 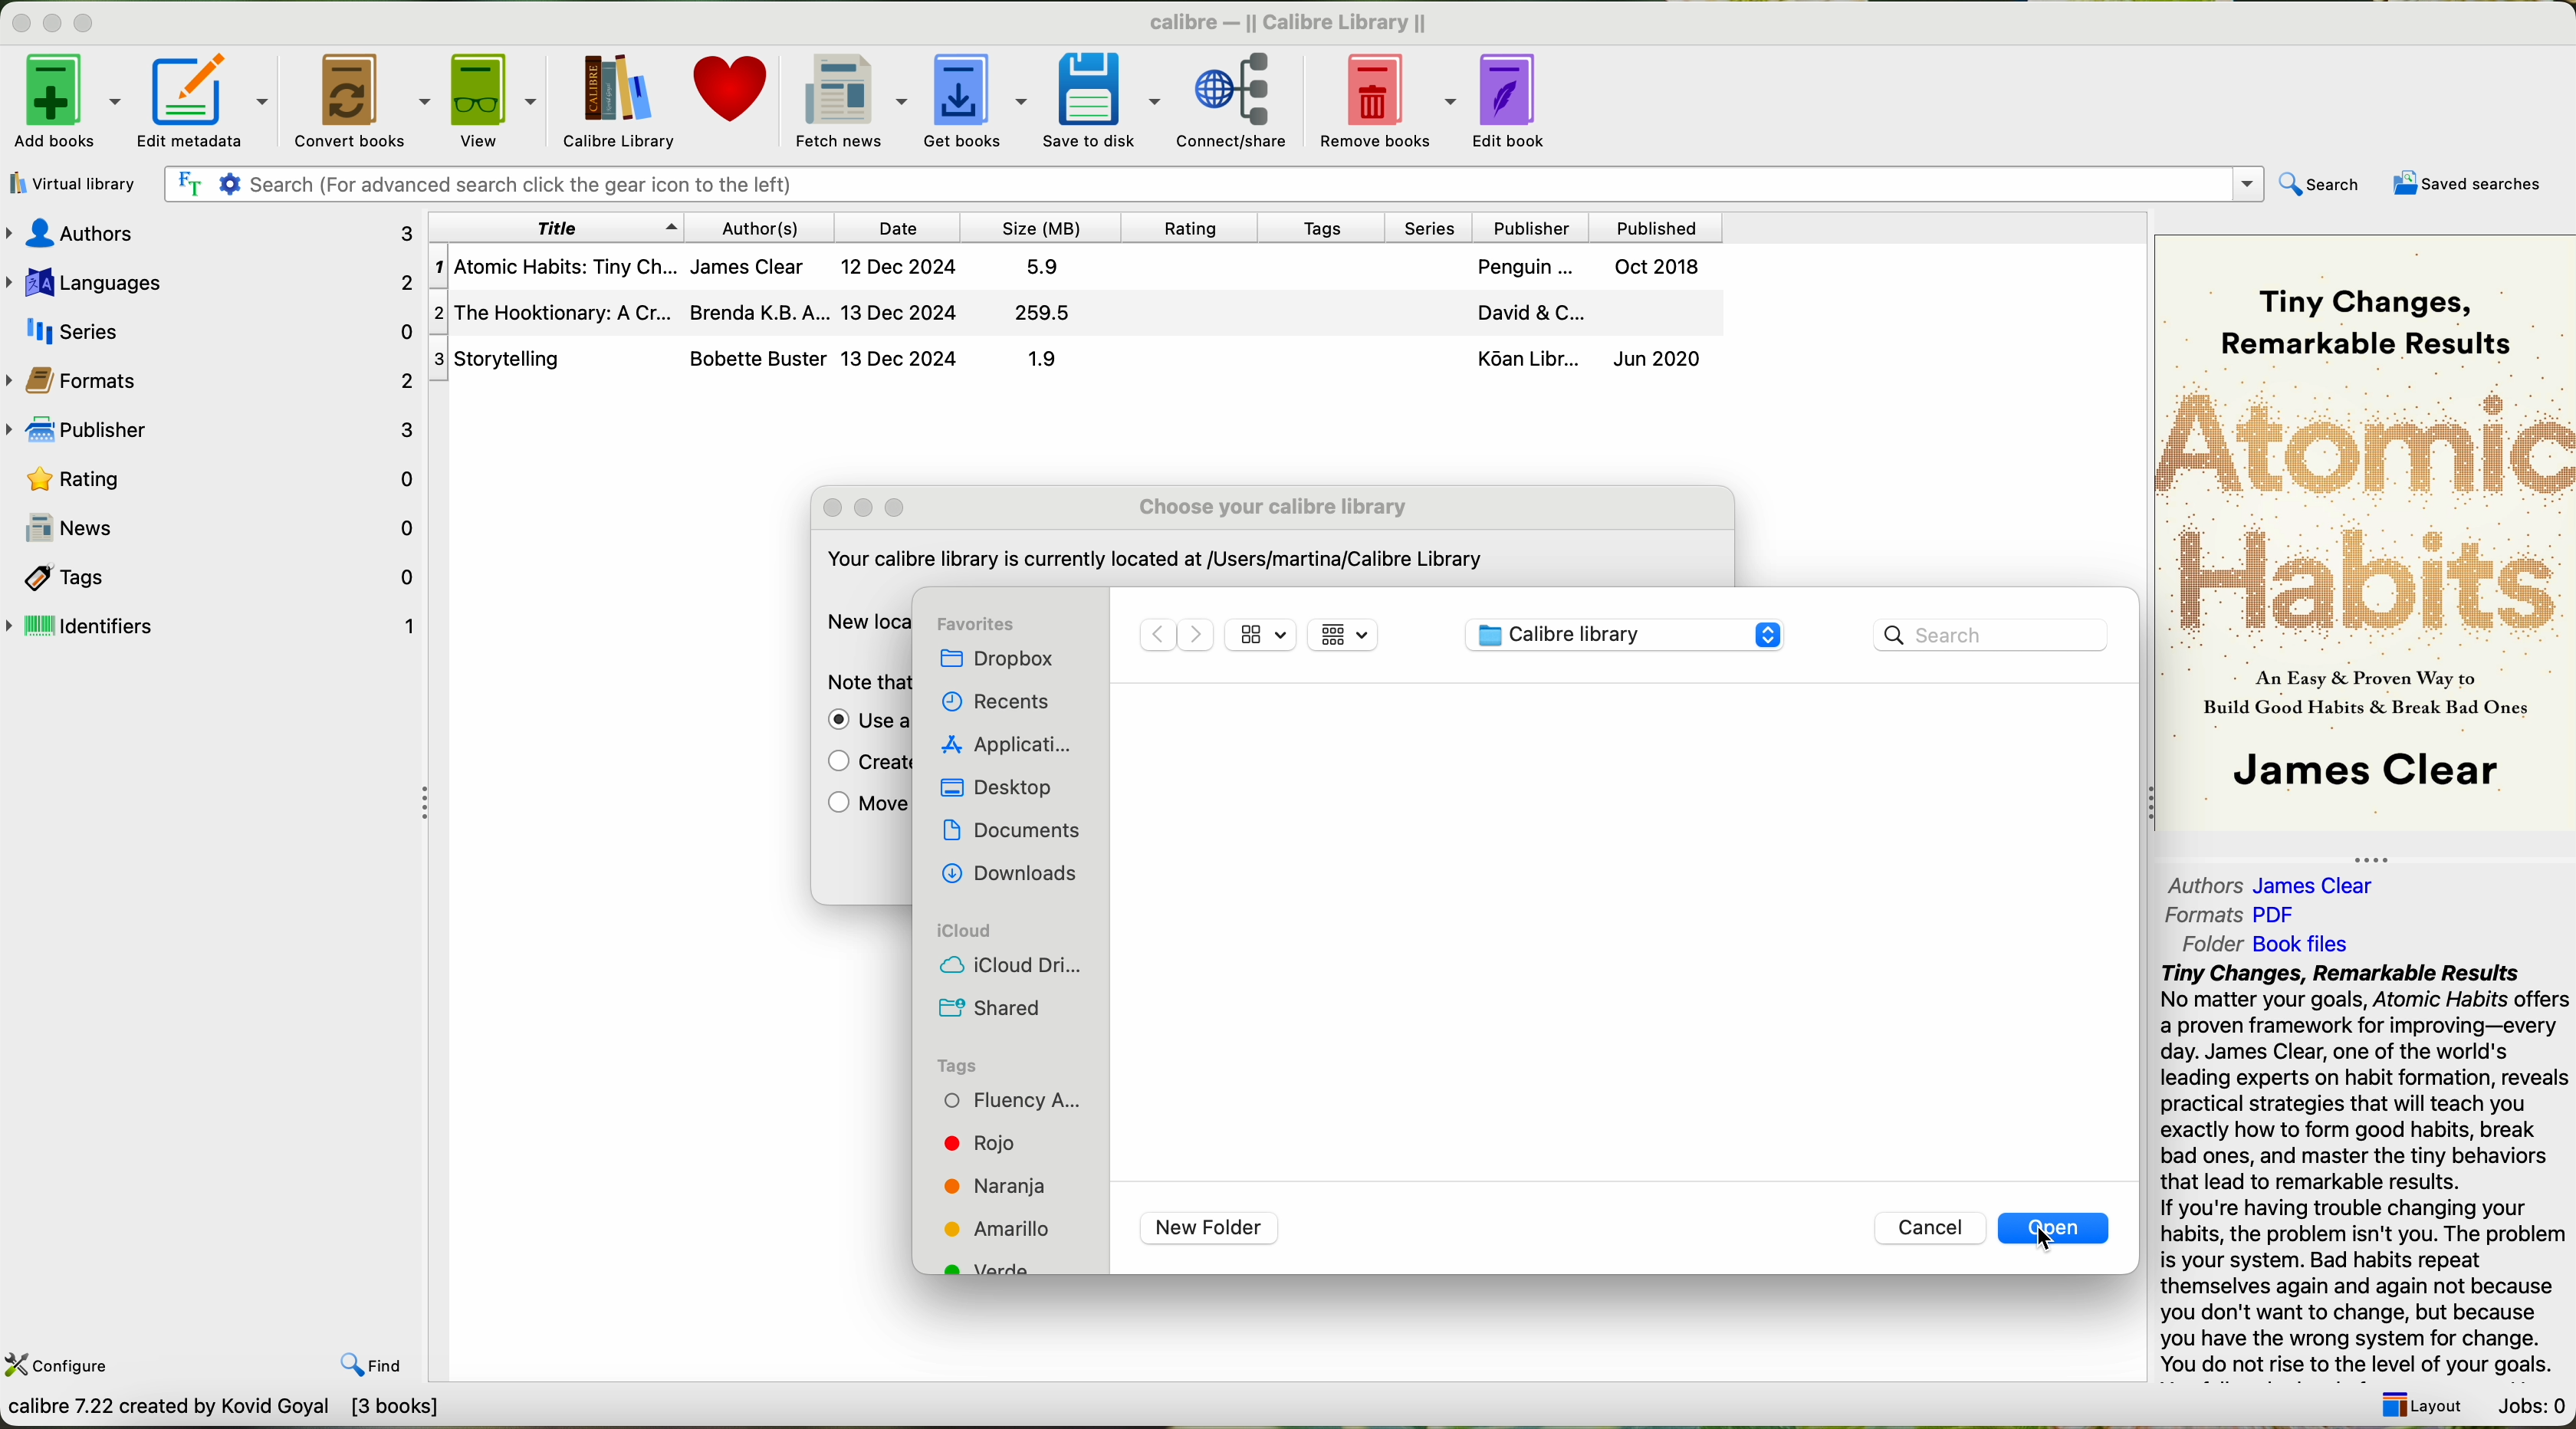 I want to click on favorites, so click(x=1014, y=622).